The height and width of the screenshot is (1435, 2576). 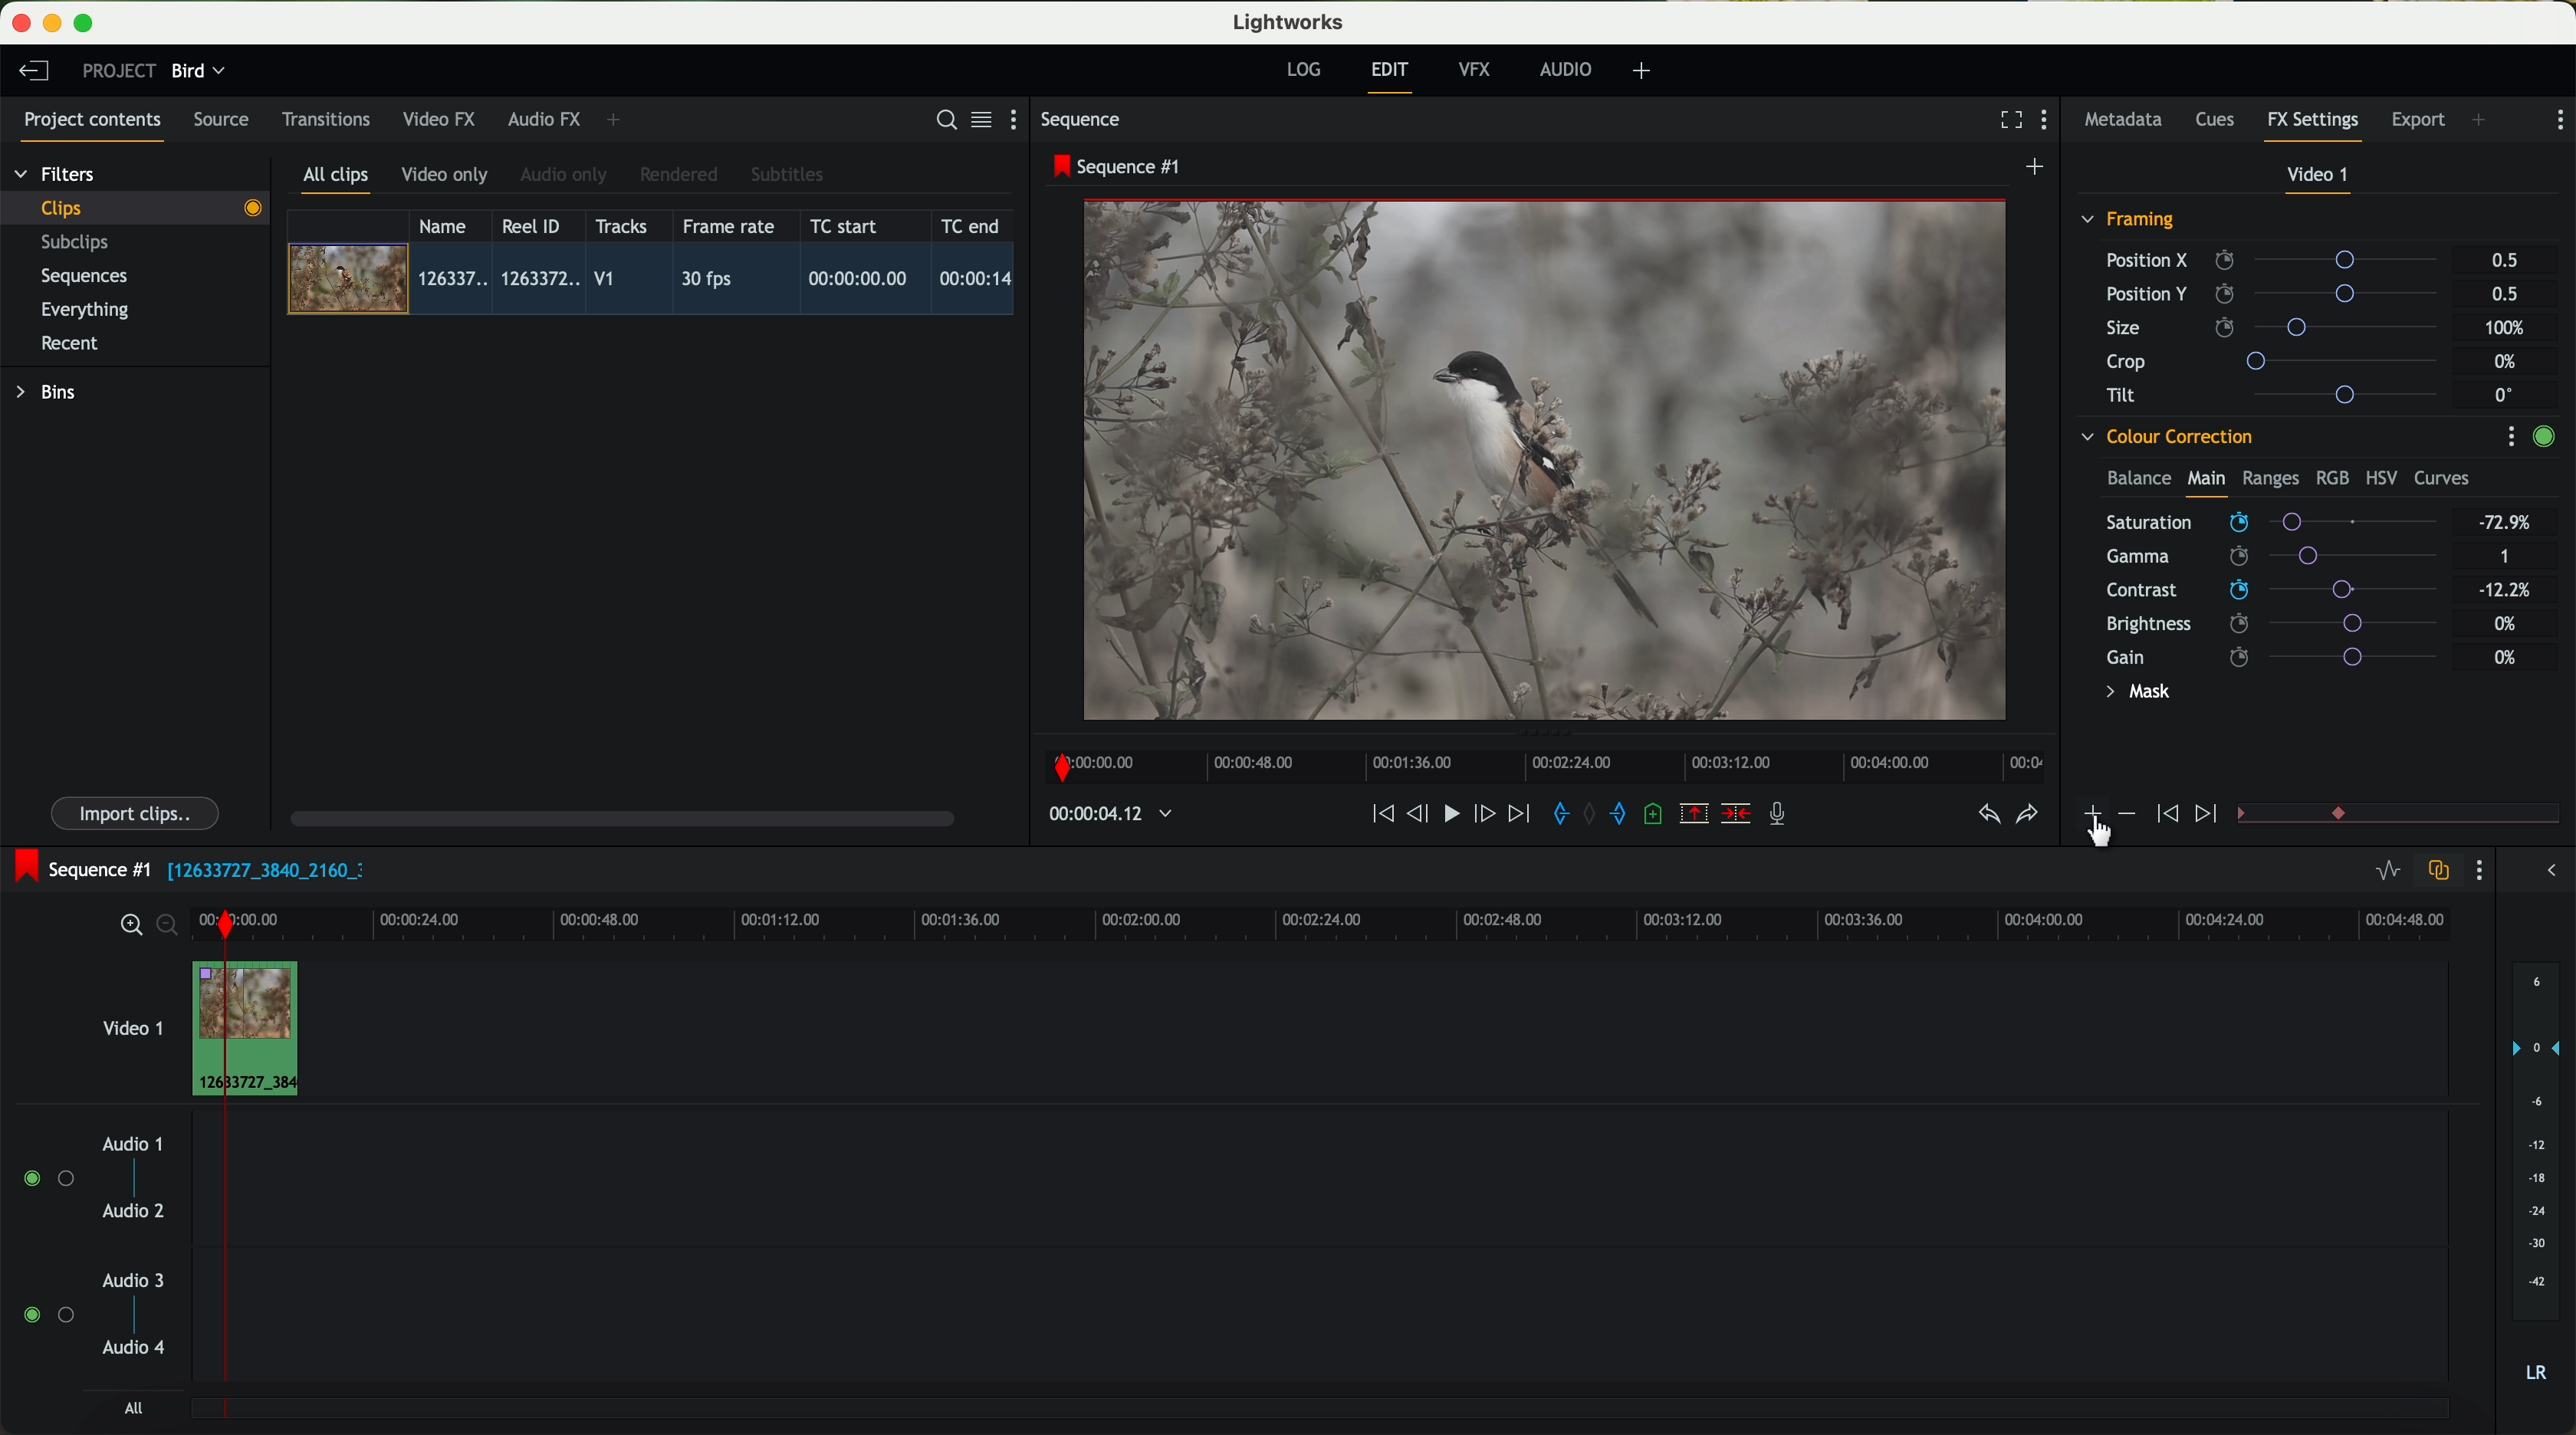 What do you see at coordinates (1696, 814) in the screenshot?
I see `remove the marked section` at bounding box center [1696, 814].